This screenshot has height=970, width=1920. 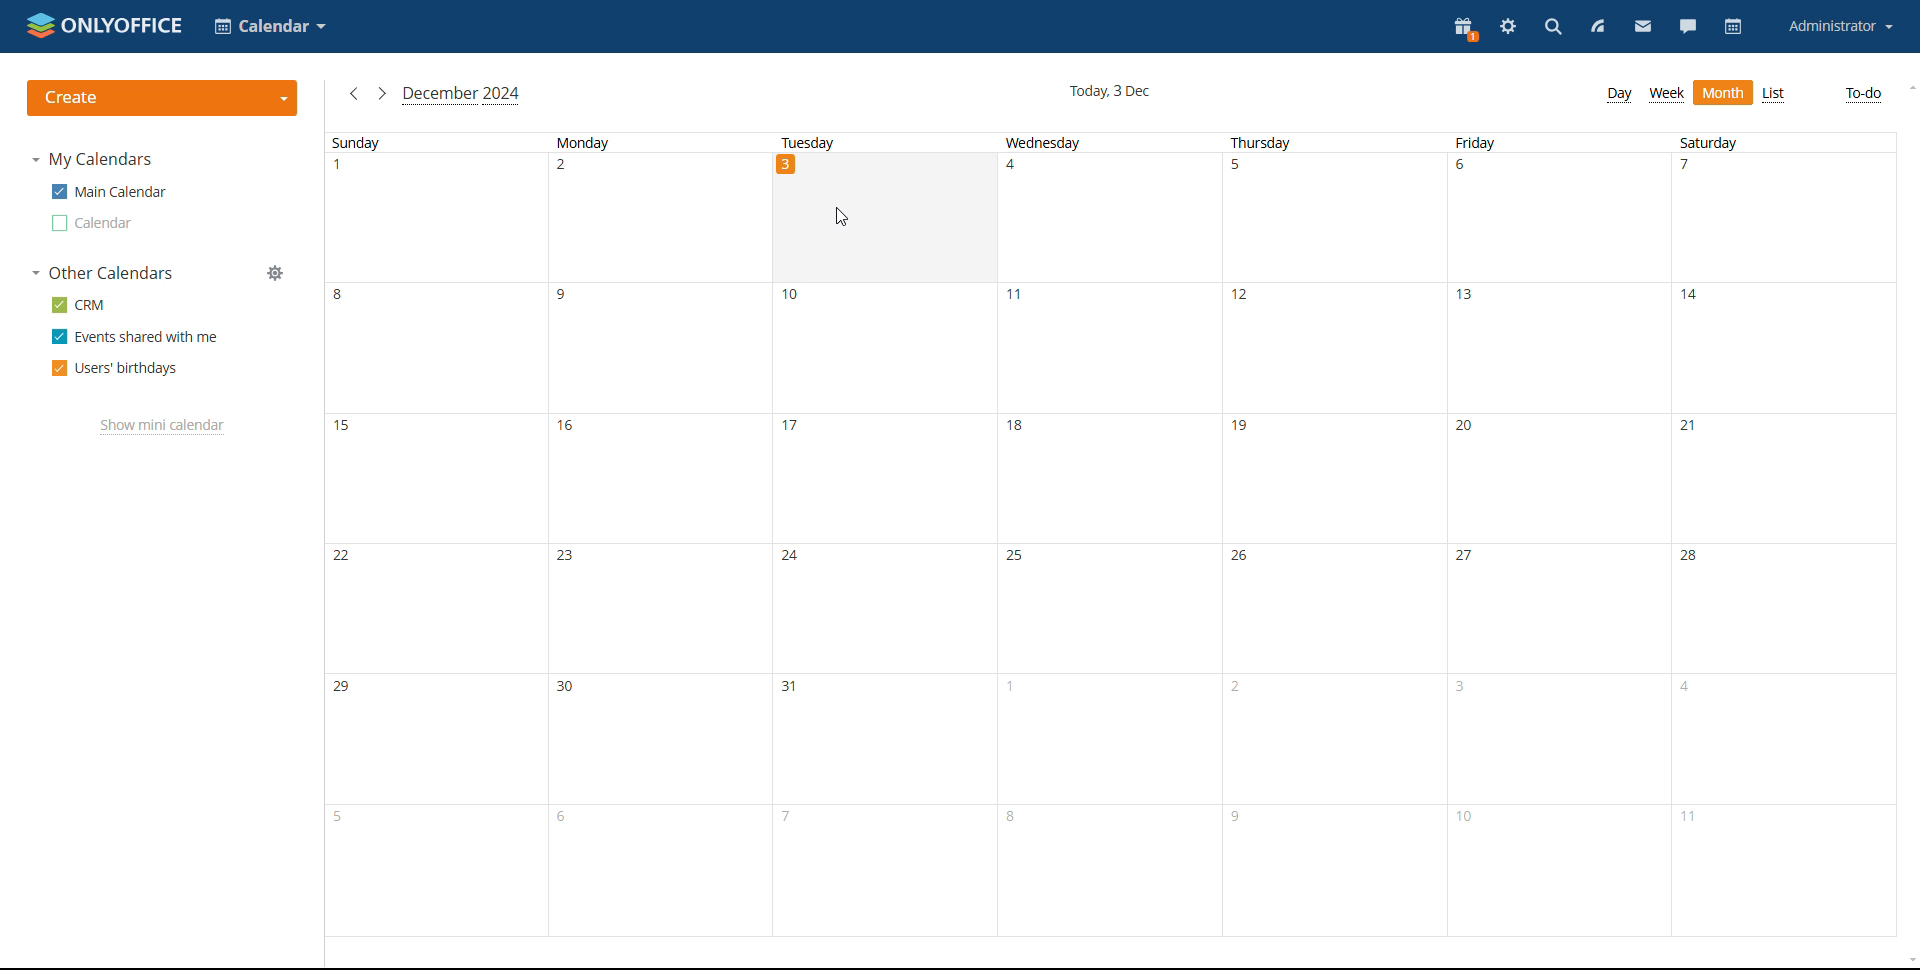 I want to click on scroll down, so click(x=1908, y=960).